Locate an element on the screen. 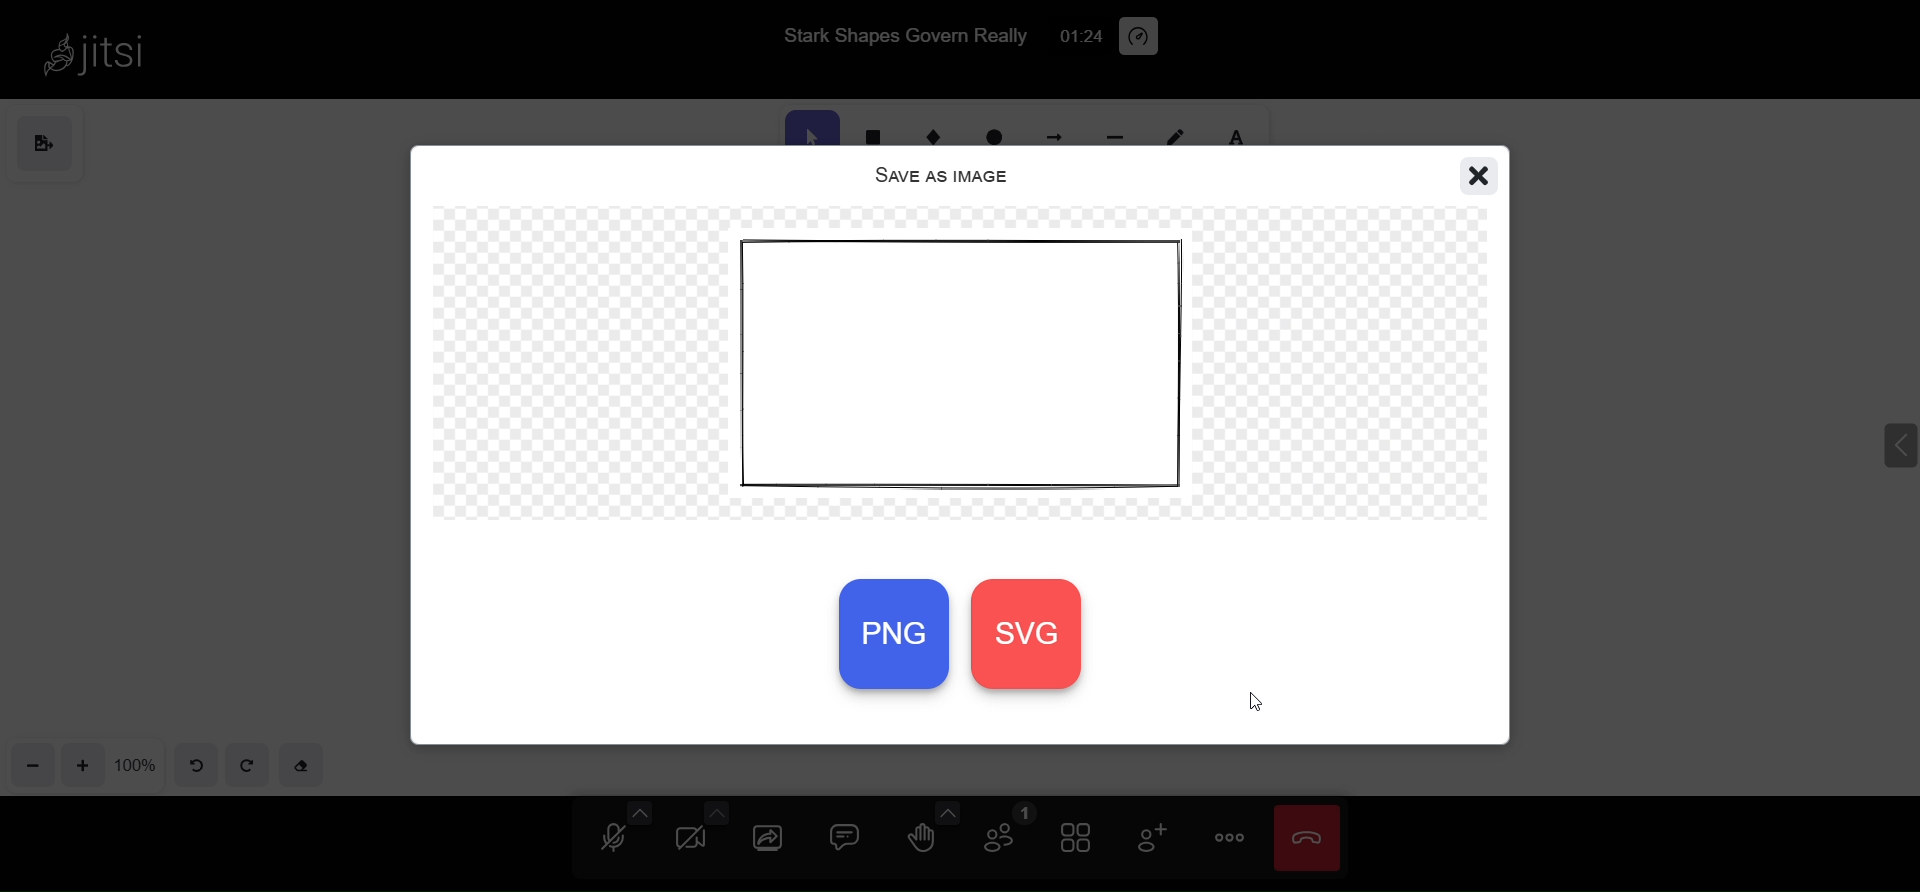 The image size is (1920, 892). invite people is located at coordinates (1150, 839).